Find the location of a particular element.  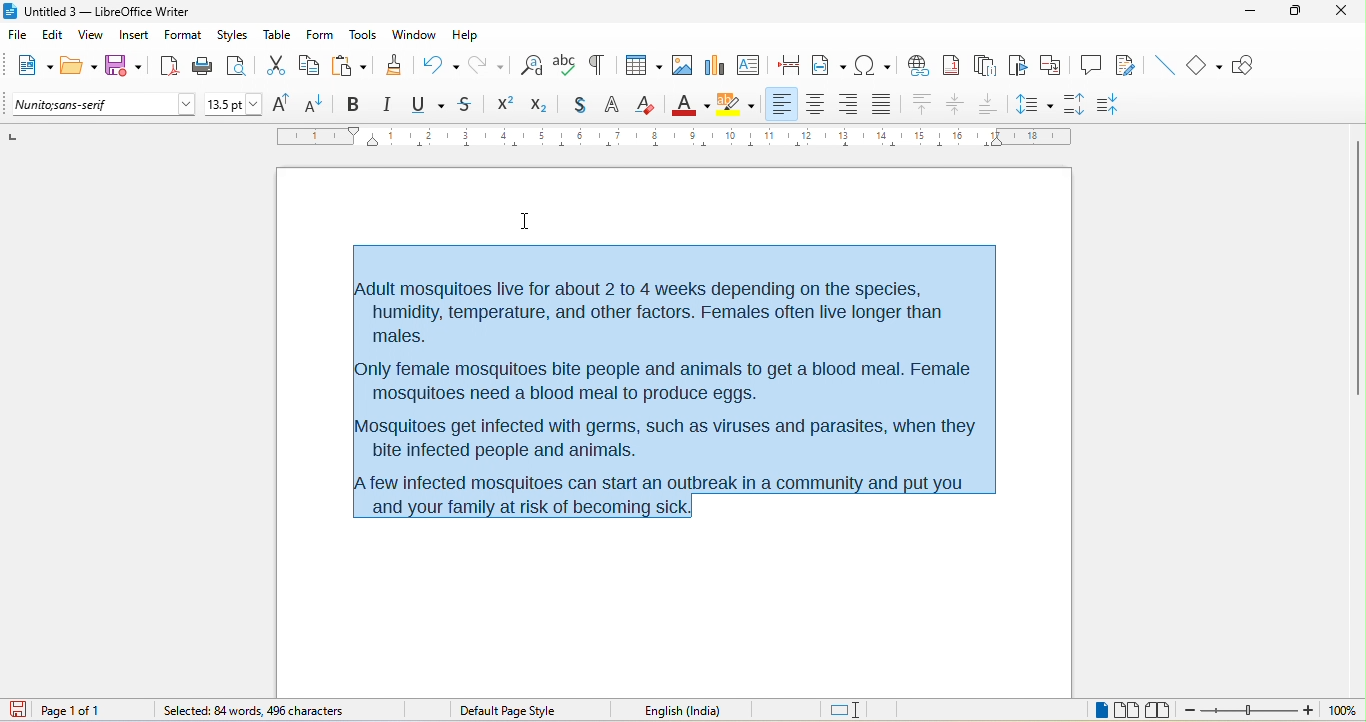

toggle formatting marks is located at coordinates (596, 65).